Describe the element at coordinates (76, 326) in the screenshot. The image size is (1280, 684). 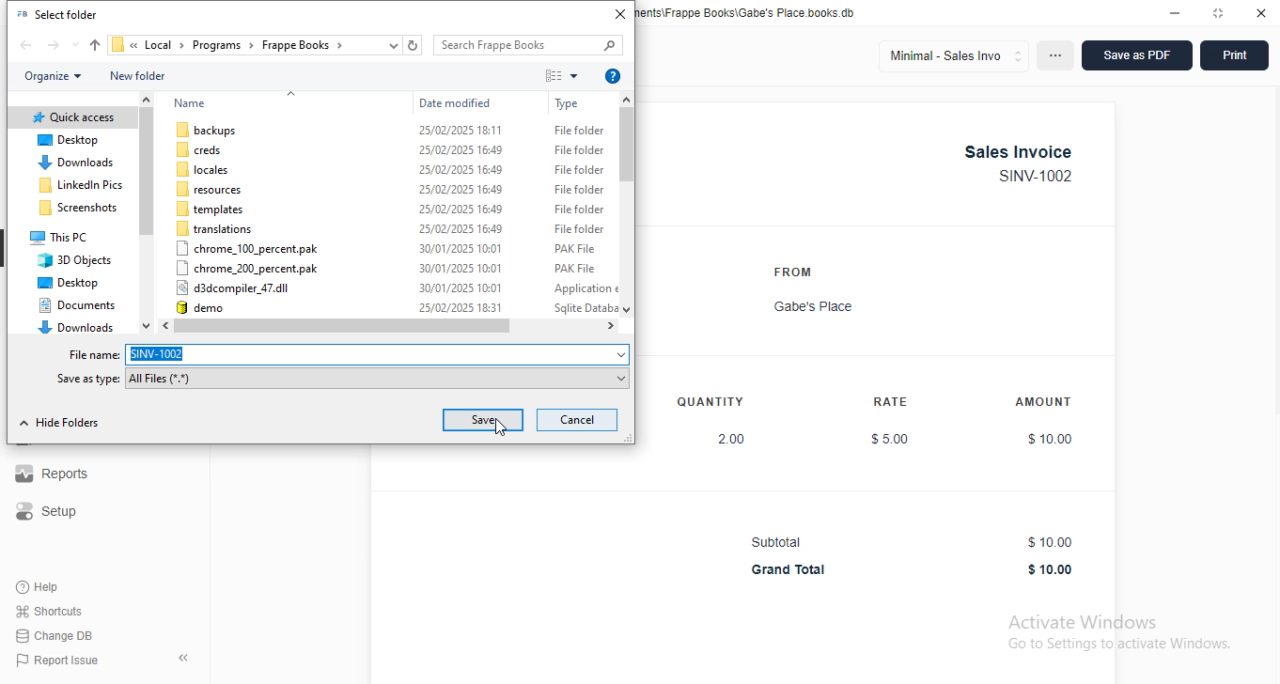
I see `downloads` at that location.